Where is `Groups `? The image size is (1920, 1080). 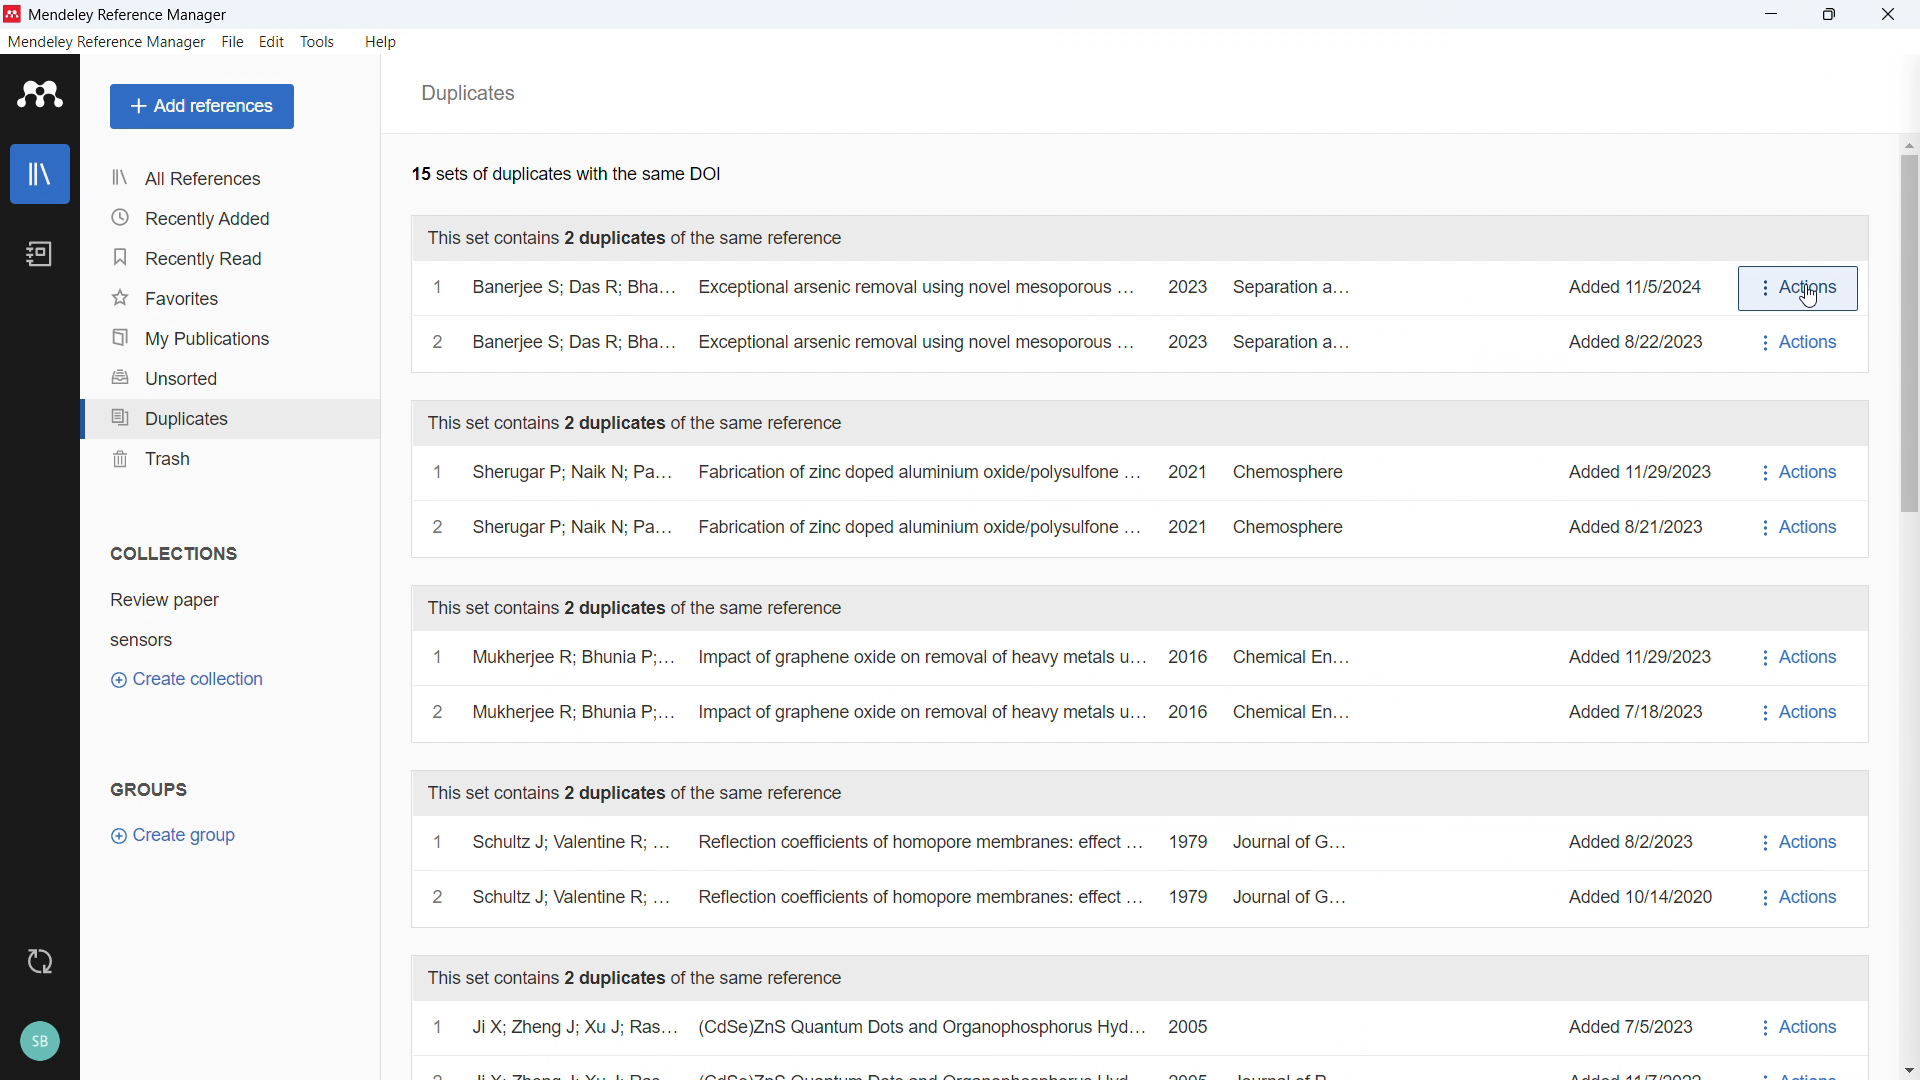 Groups  is located at coordinates (152, 791).